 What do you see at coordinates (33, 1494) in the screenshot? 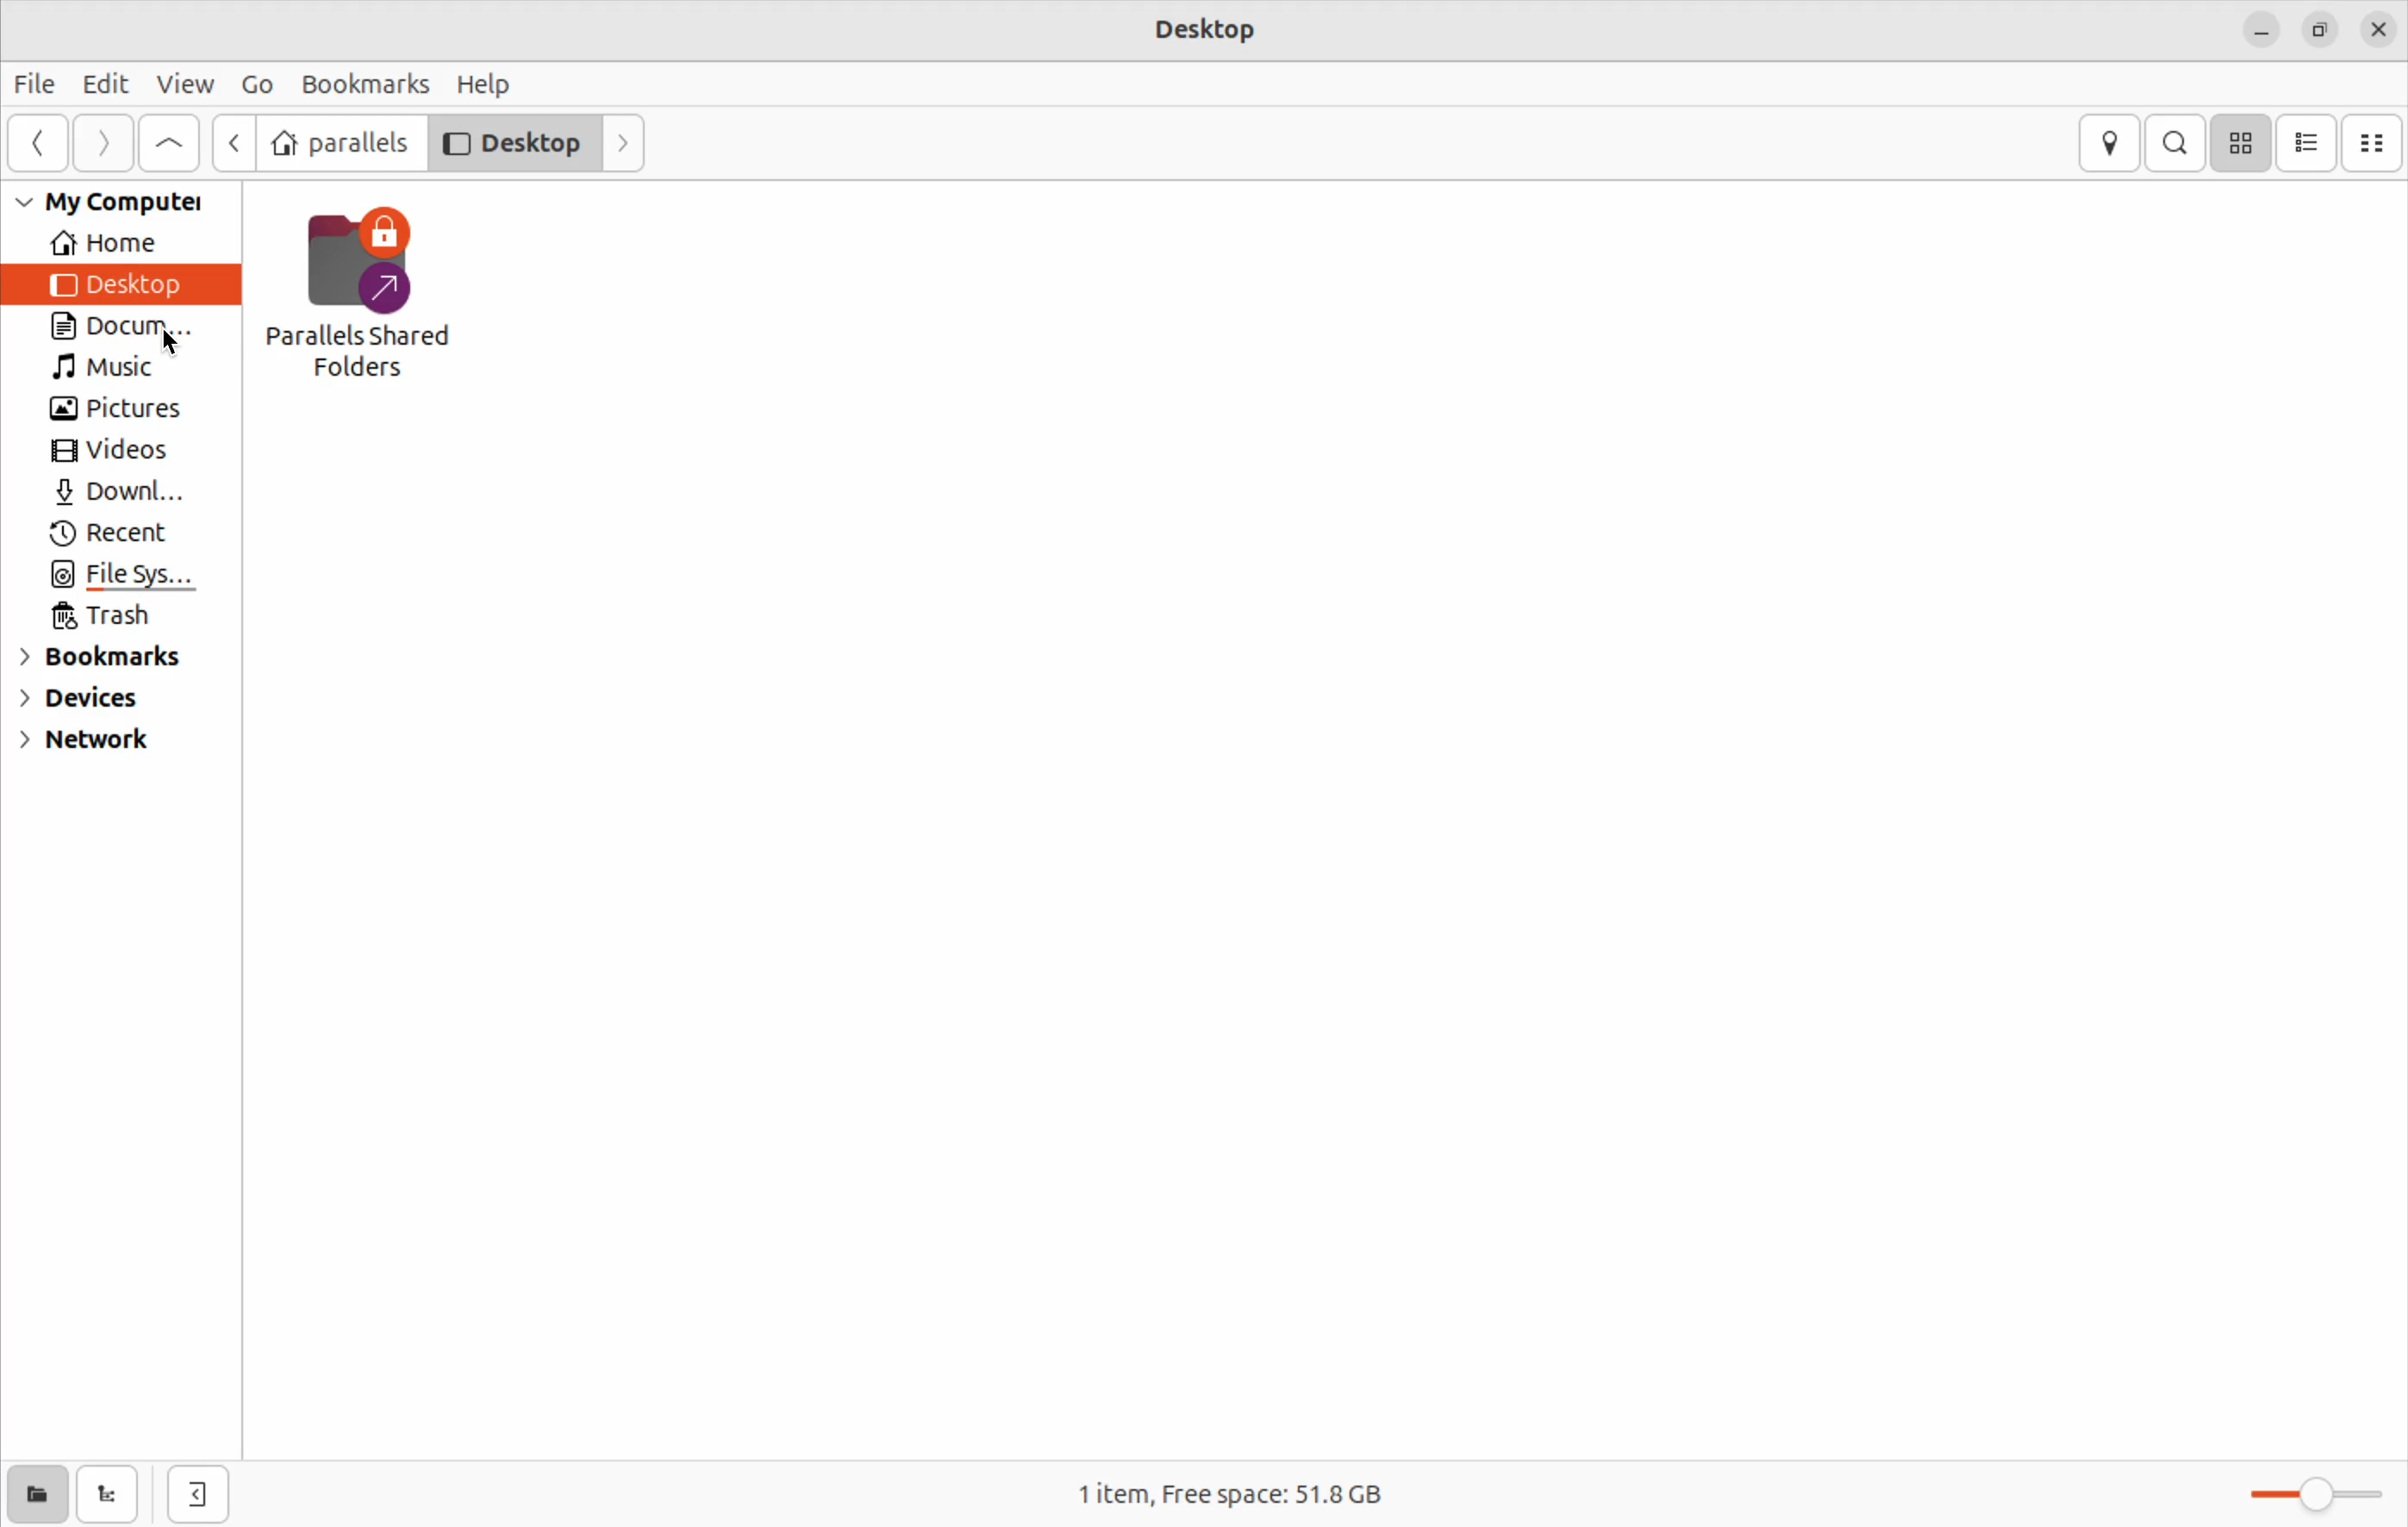
I see `show places` at bounding box center [33, 1494].